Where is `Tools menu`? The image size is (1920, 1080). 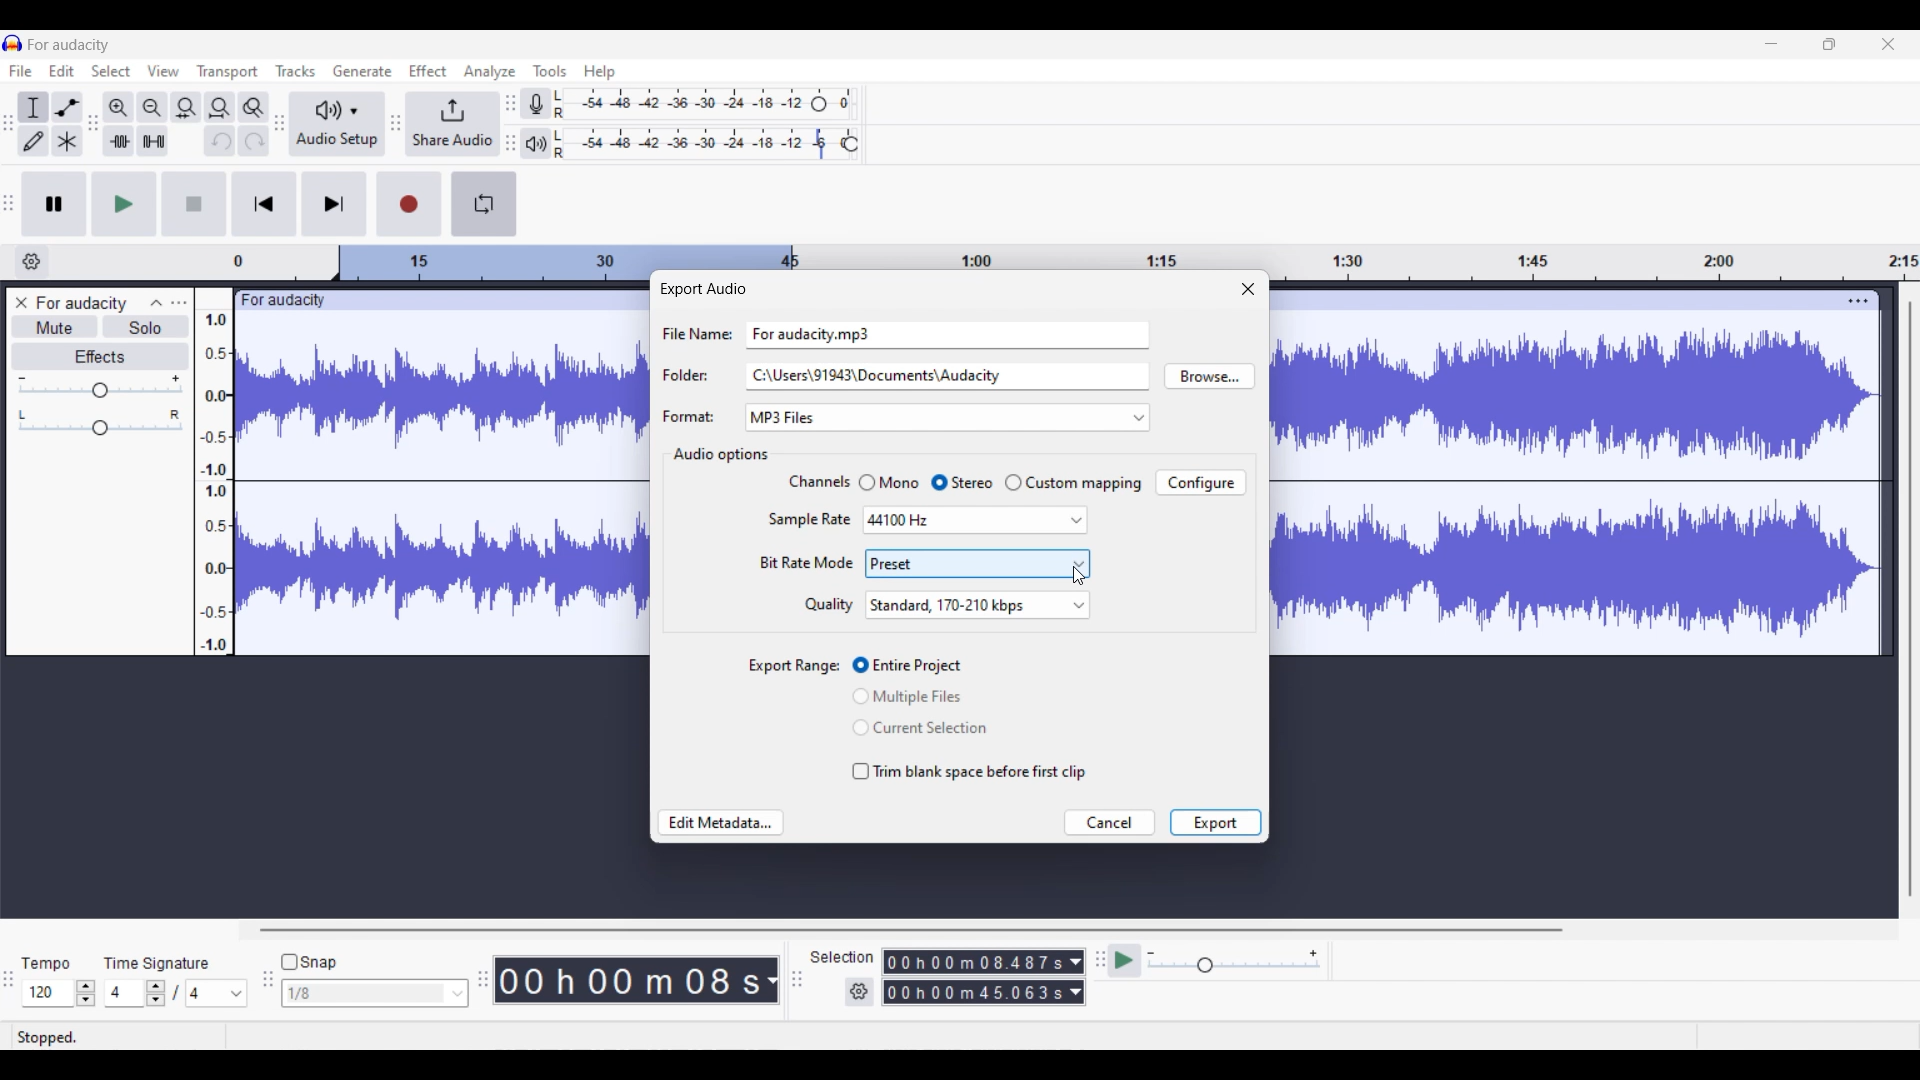 Tools menu is located at coordinates (550, 71).